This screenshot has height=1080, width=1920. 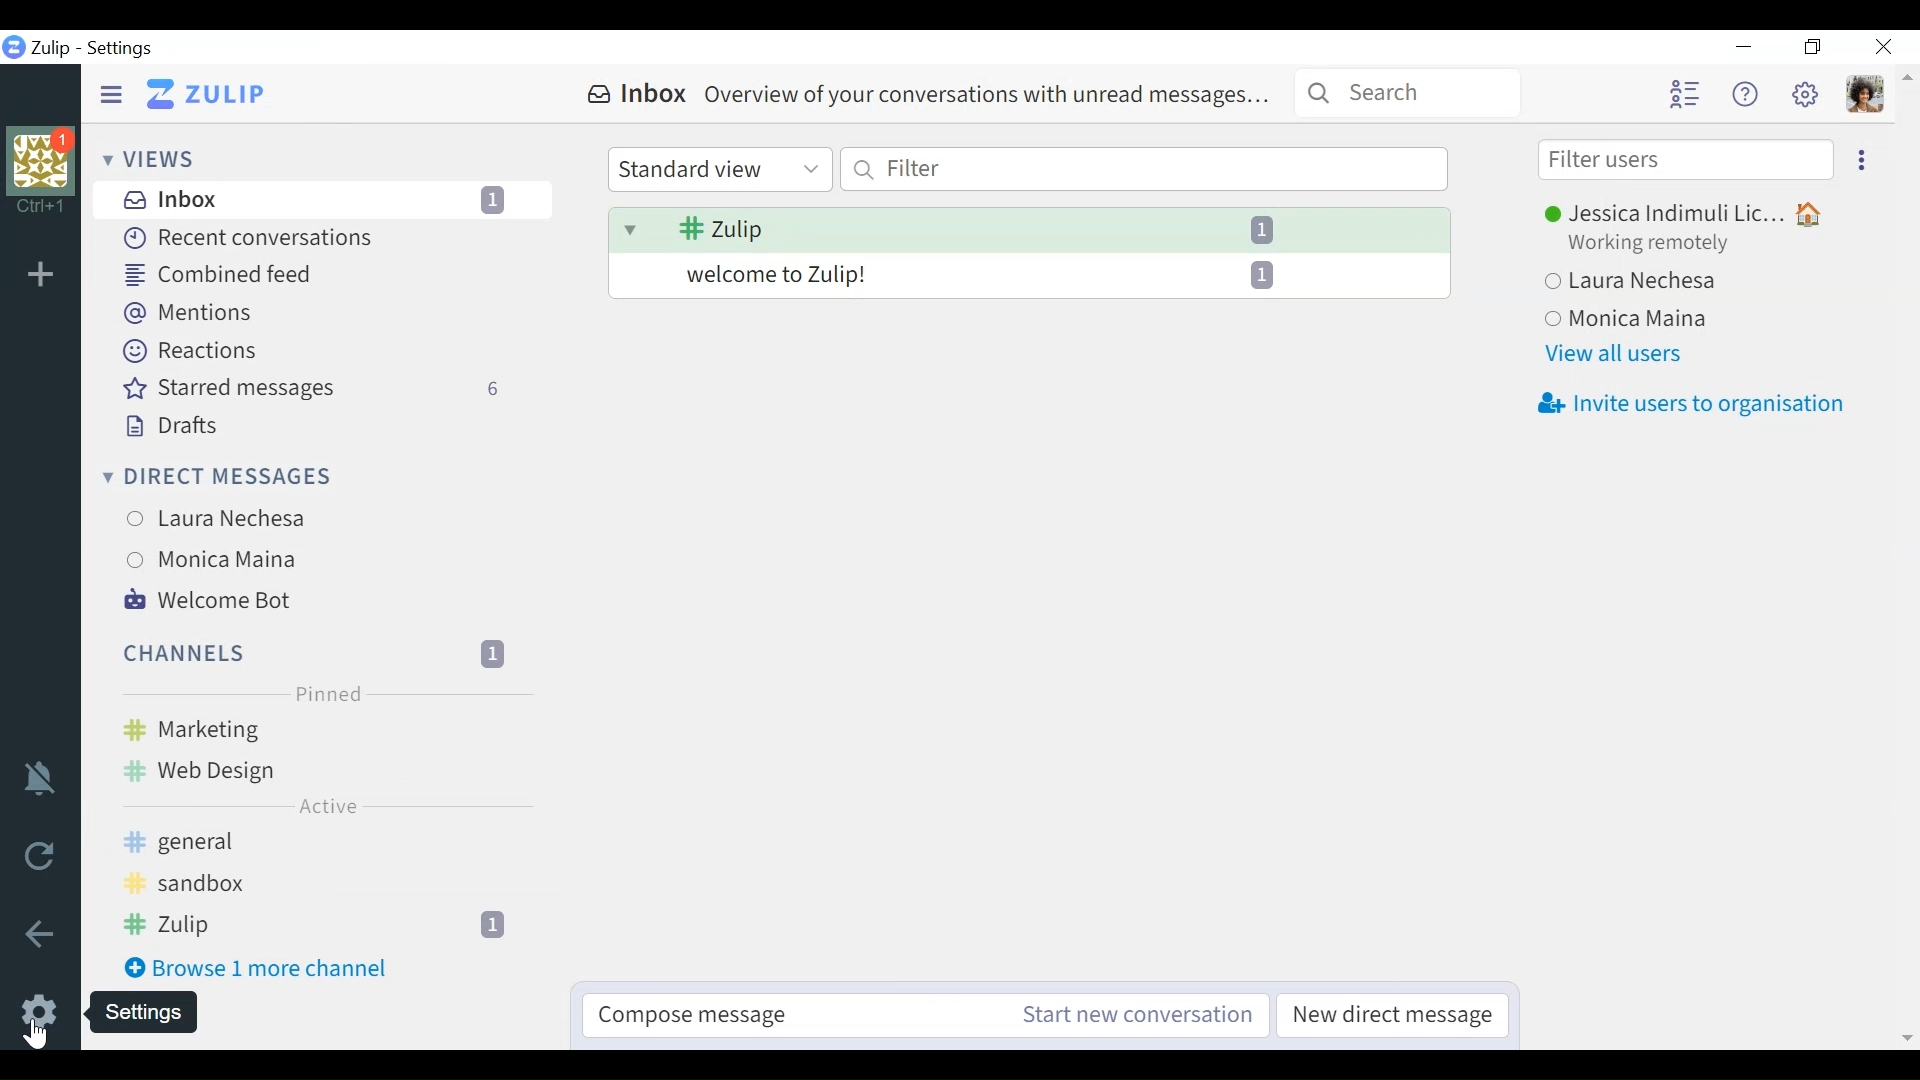 What do you see at coordinates (110, 95) in the screenshot?
I see `Show/Hide Sidebar` at bounding box center [110, 95].